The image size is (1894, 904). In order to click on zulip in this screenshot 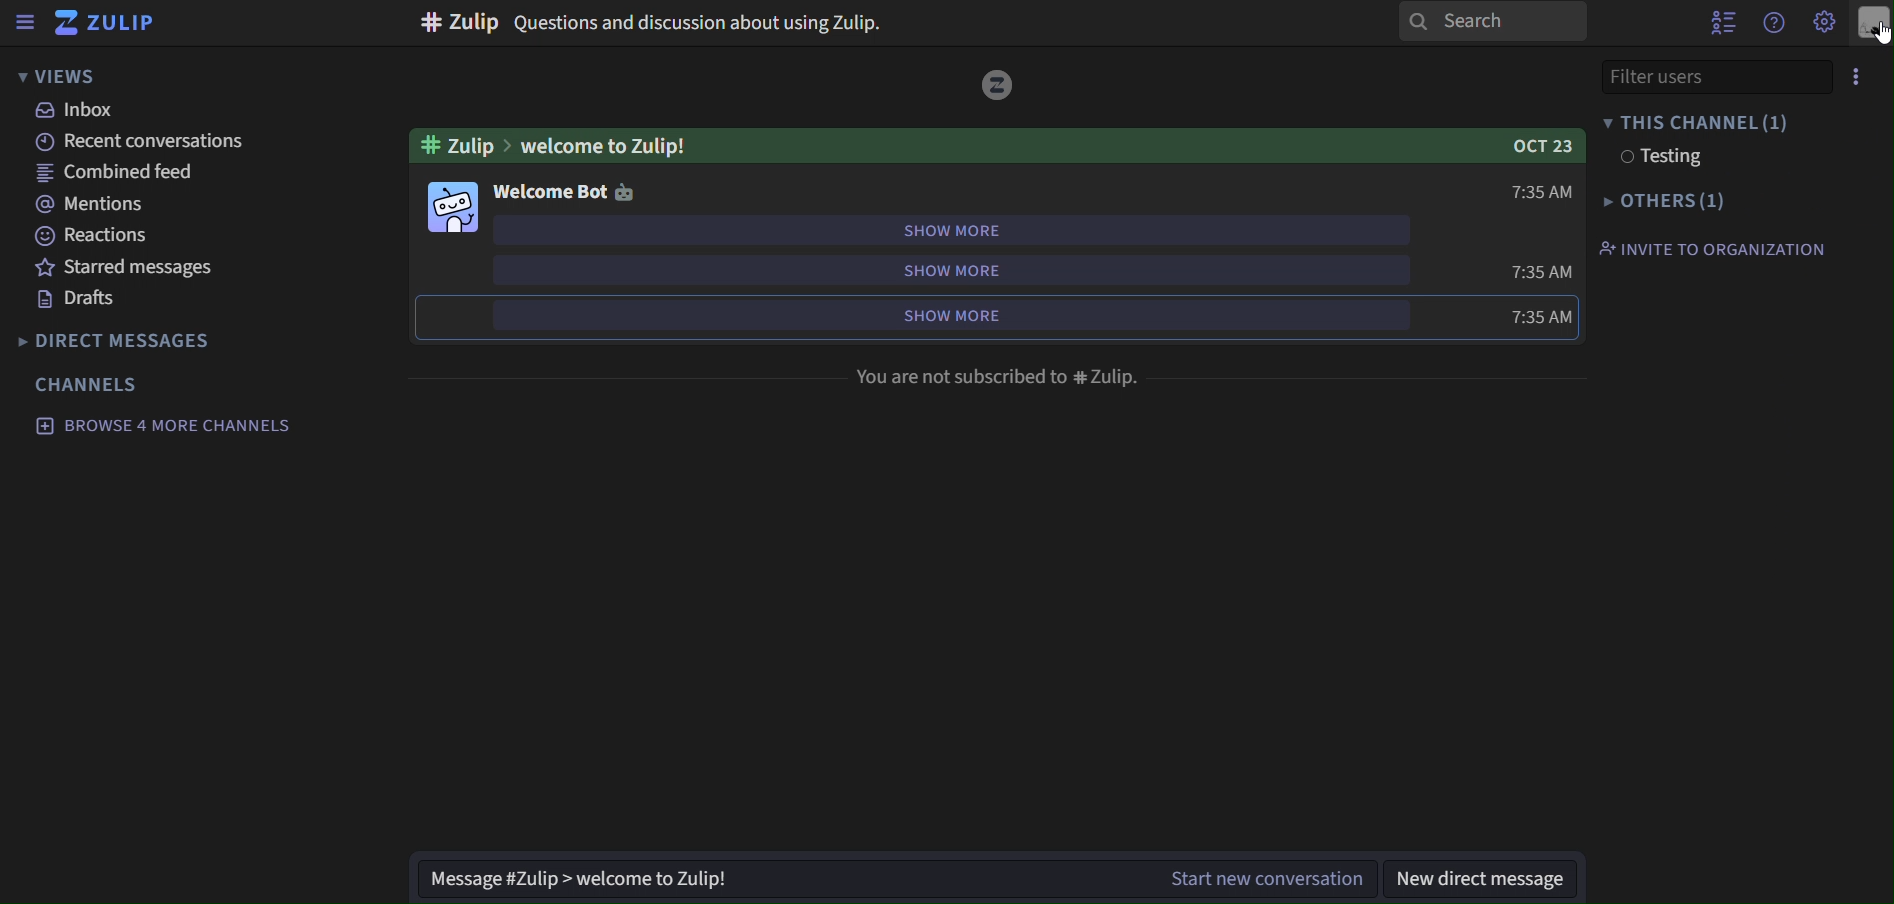, I will do `click(115, 24)`.